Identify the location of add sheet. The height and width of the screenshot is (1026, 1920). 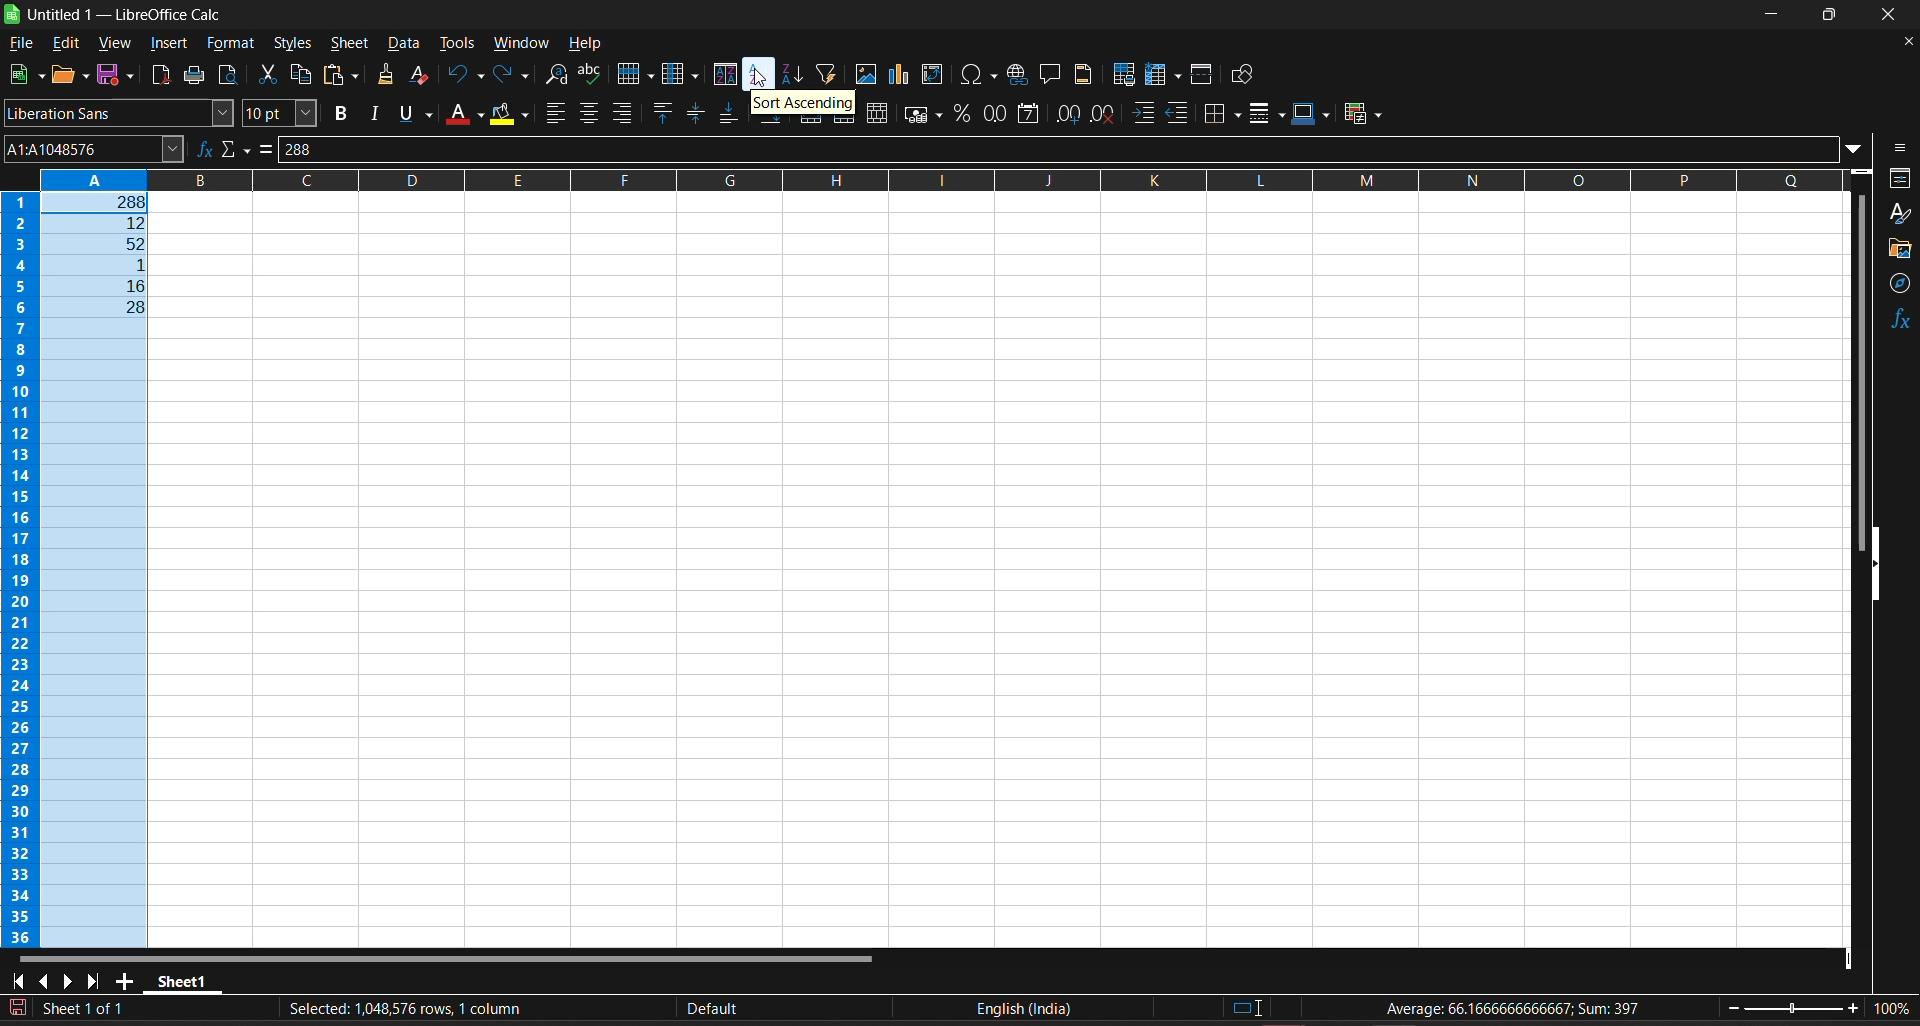
(126, 978).